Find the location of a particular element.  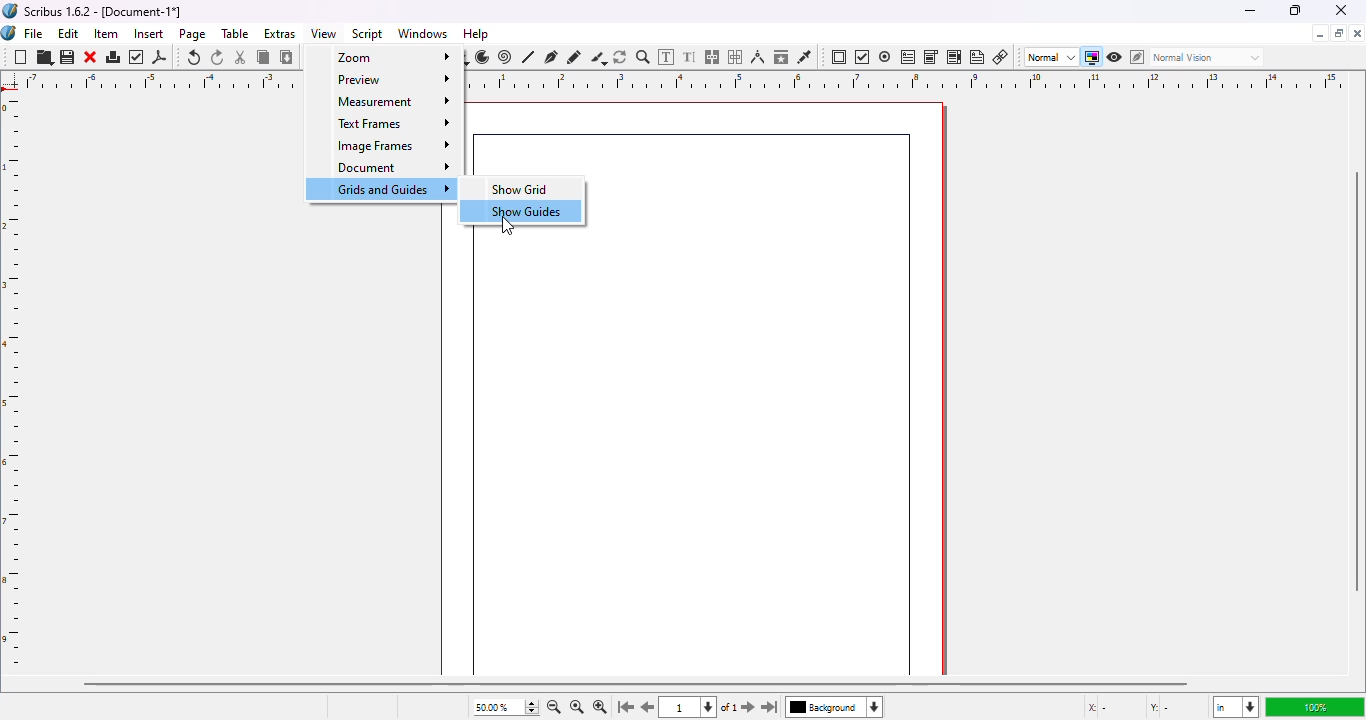

PDF radio button is located at coordinates (885, 57).